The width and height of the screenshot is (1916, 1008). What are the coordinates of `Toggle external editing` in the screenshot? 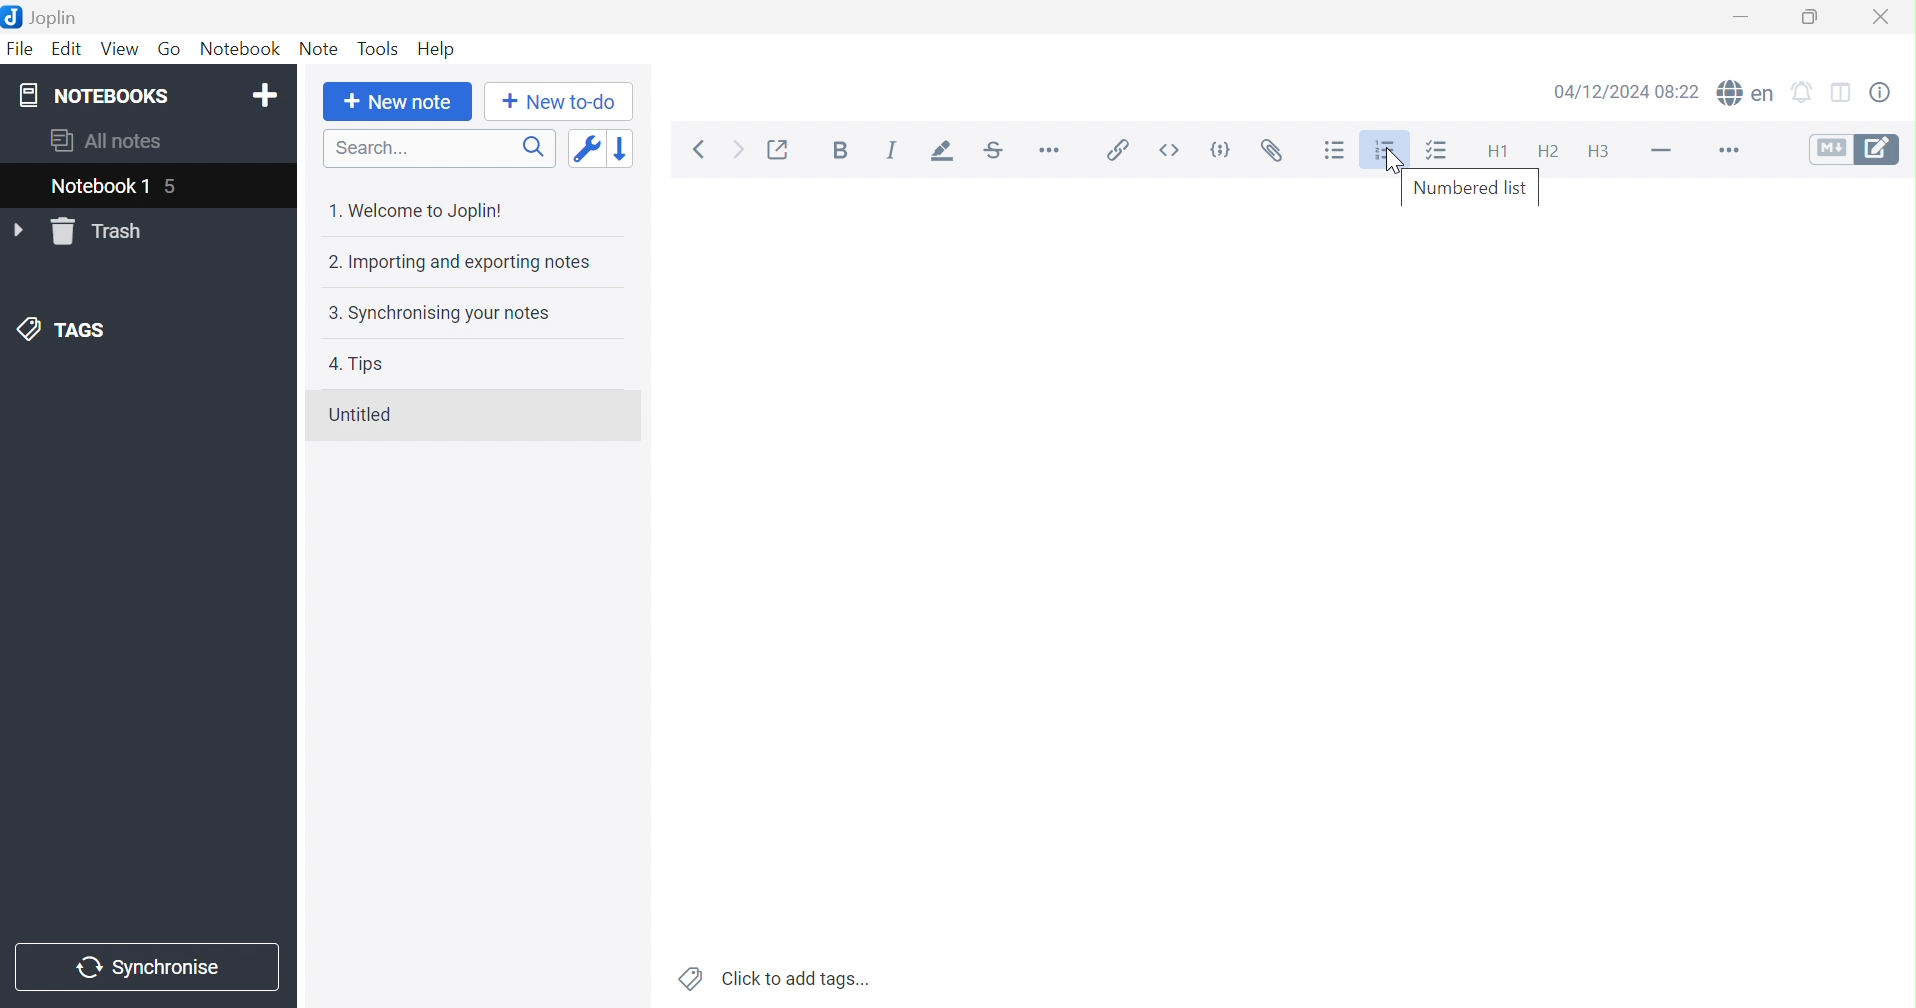 It's located at (781, 148).